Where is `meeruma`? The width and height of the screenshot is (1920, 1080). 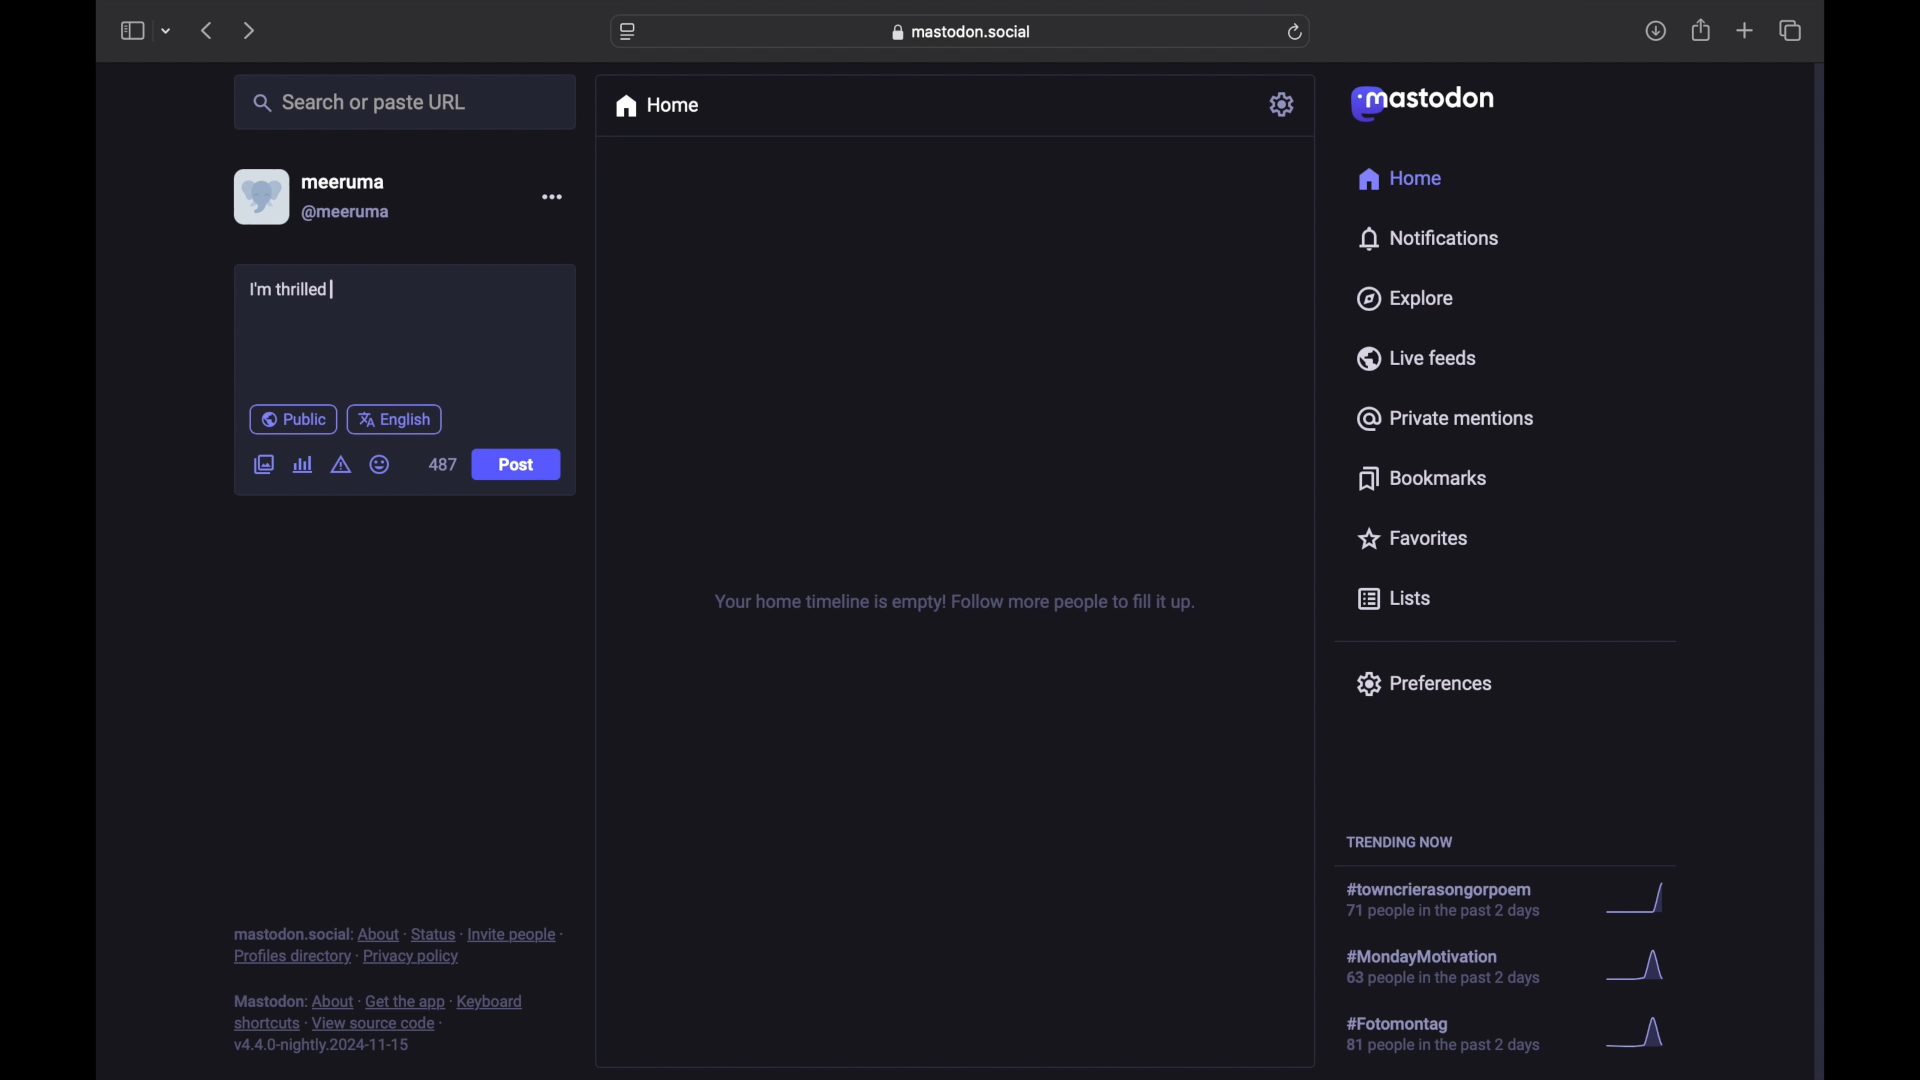
meeruma is located at coordinates (343, 182).